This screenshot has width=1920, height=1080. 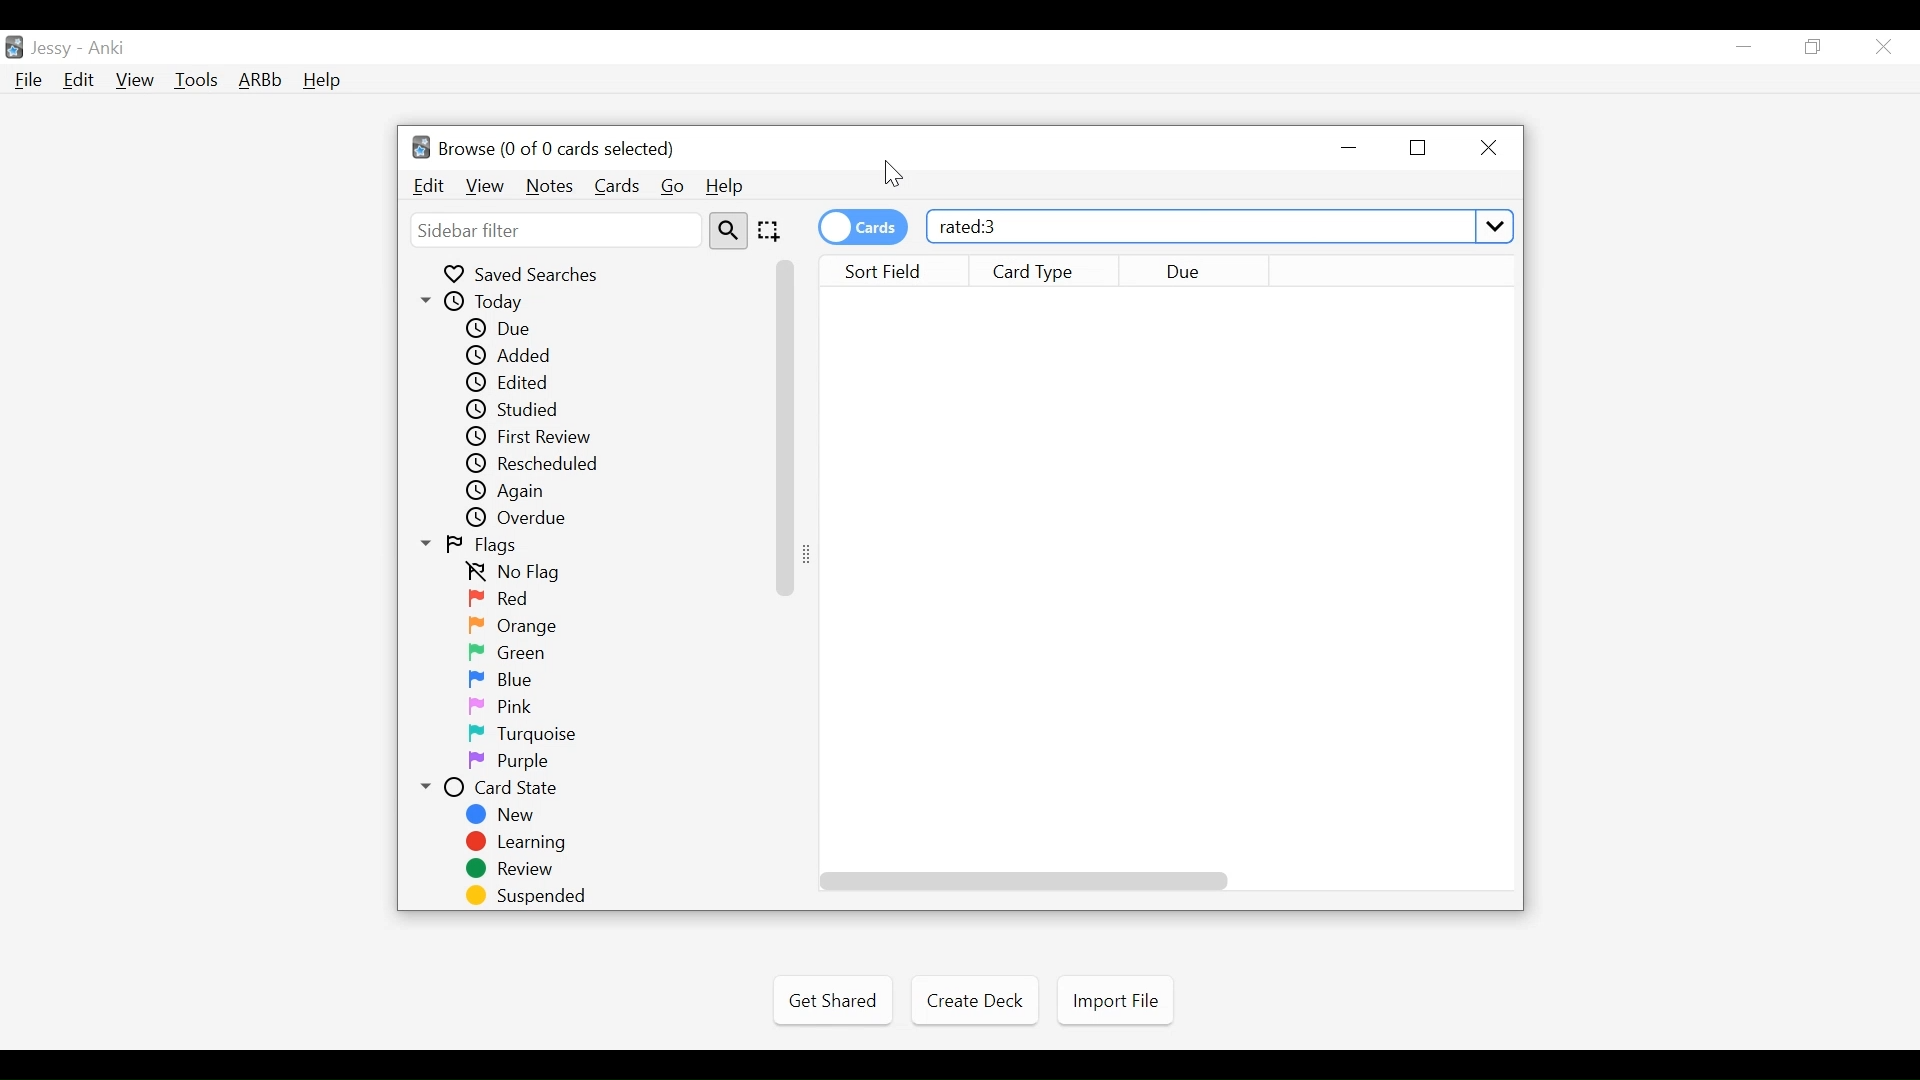 What do you see at coordinates (136, 80) in the screenshot?
I see `View` at bounding box center [136, 80].